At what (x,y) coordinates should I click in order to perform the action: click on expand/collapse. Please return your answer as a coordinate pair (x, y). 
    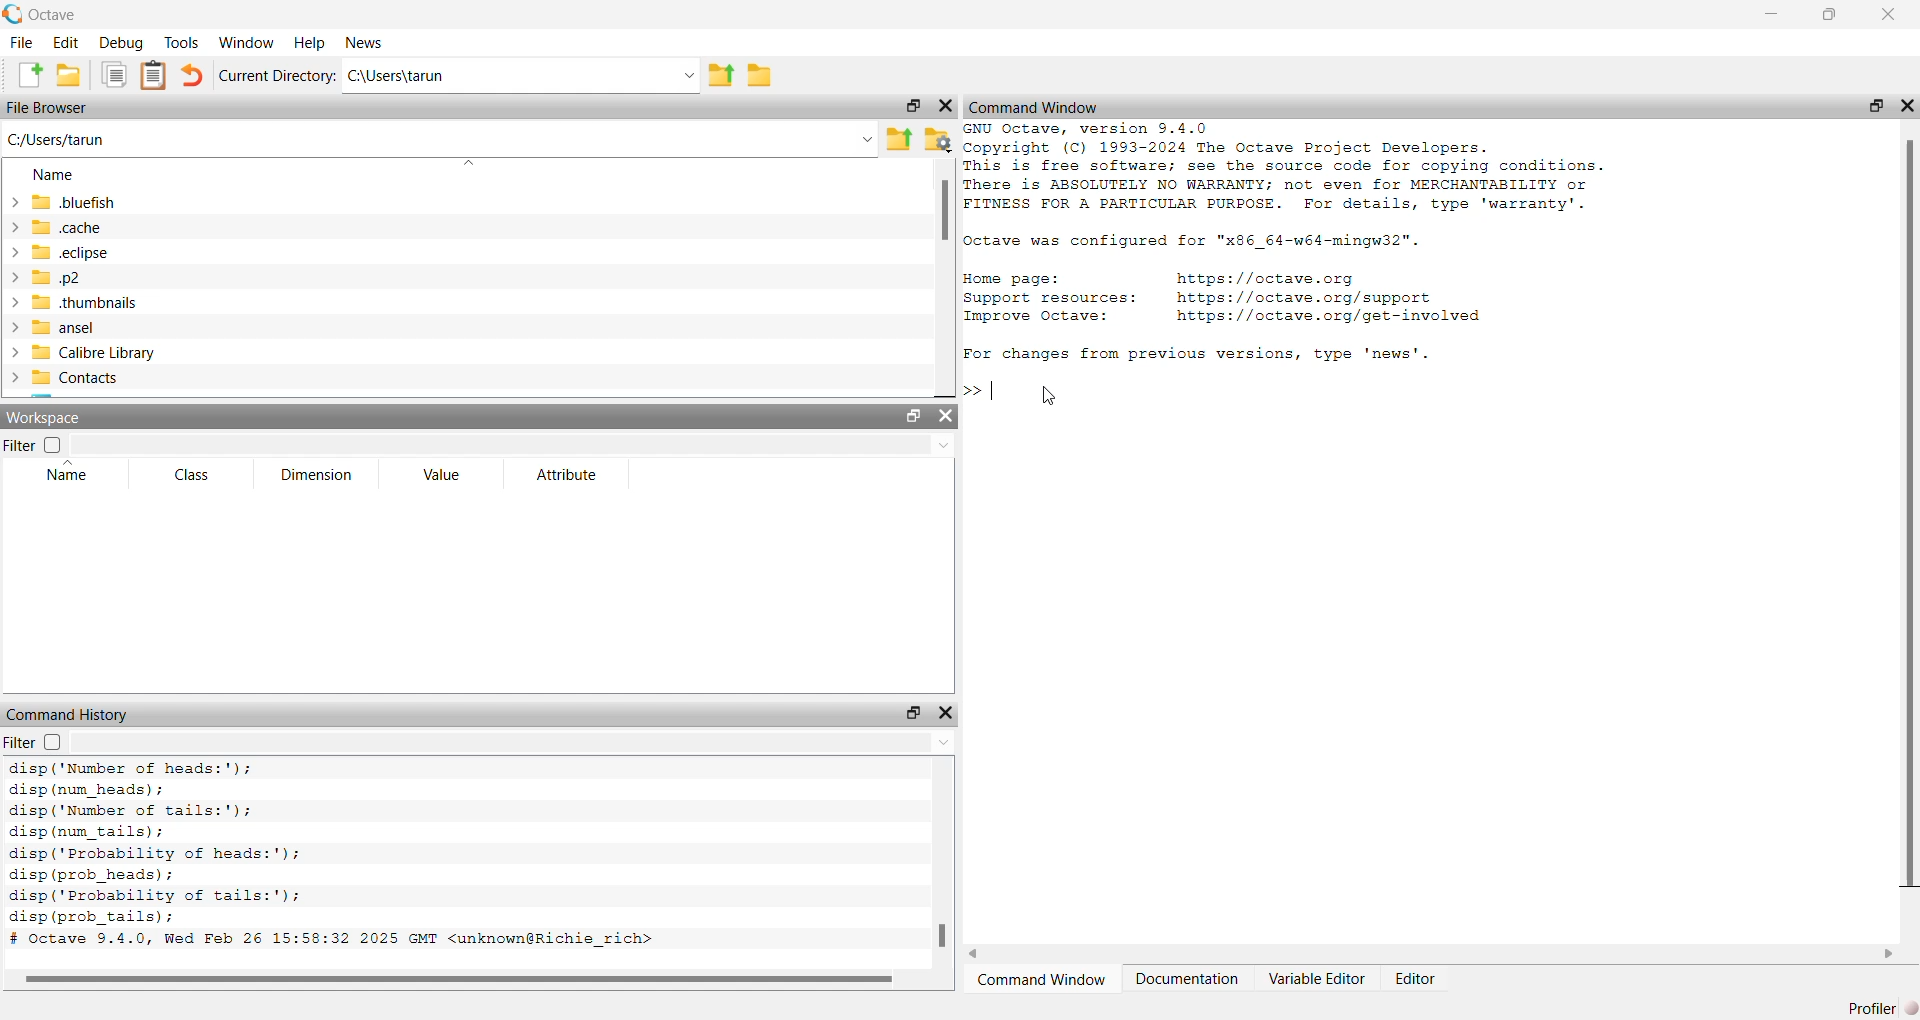
    Looking at the image, I should click on (13, 289).